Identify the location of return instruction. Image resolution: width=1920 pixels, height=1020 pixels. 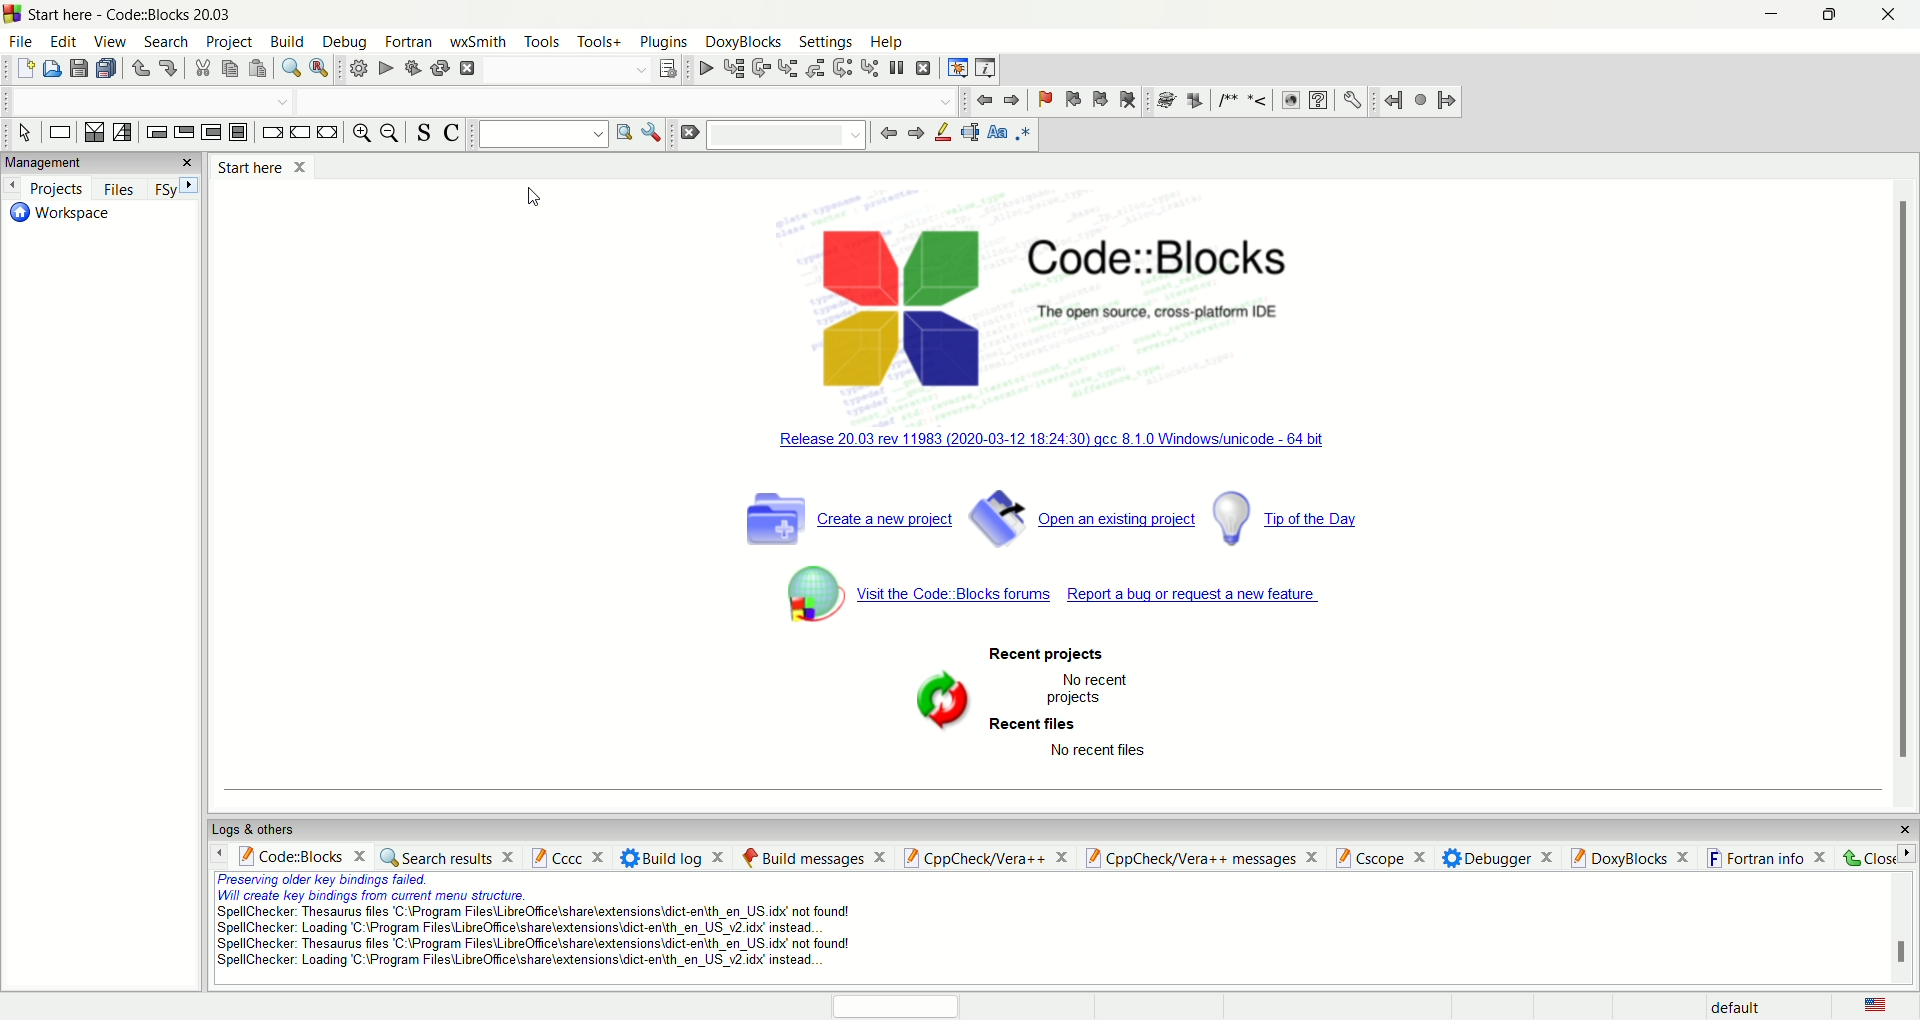
(329, 132).